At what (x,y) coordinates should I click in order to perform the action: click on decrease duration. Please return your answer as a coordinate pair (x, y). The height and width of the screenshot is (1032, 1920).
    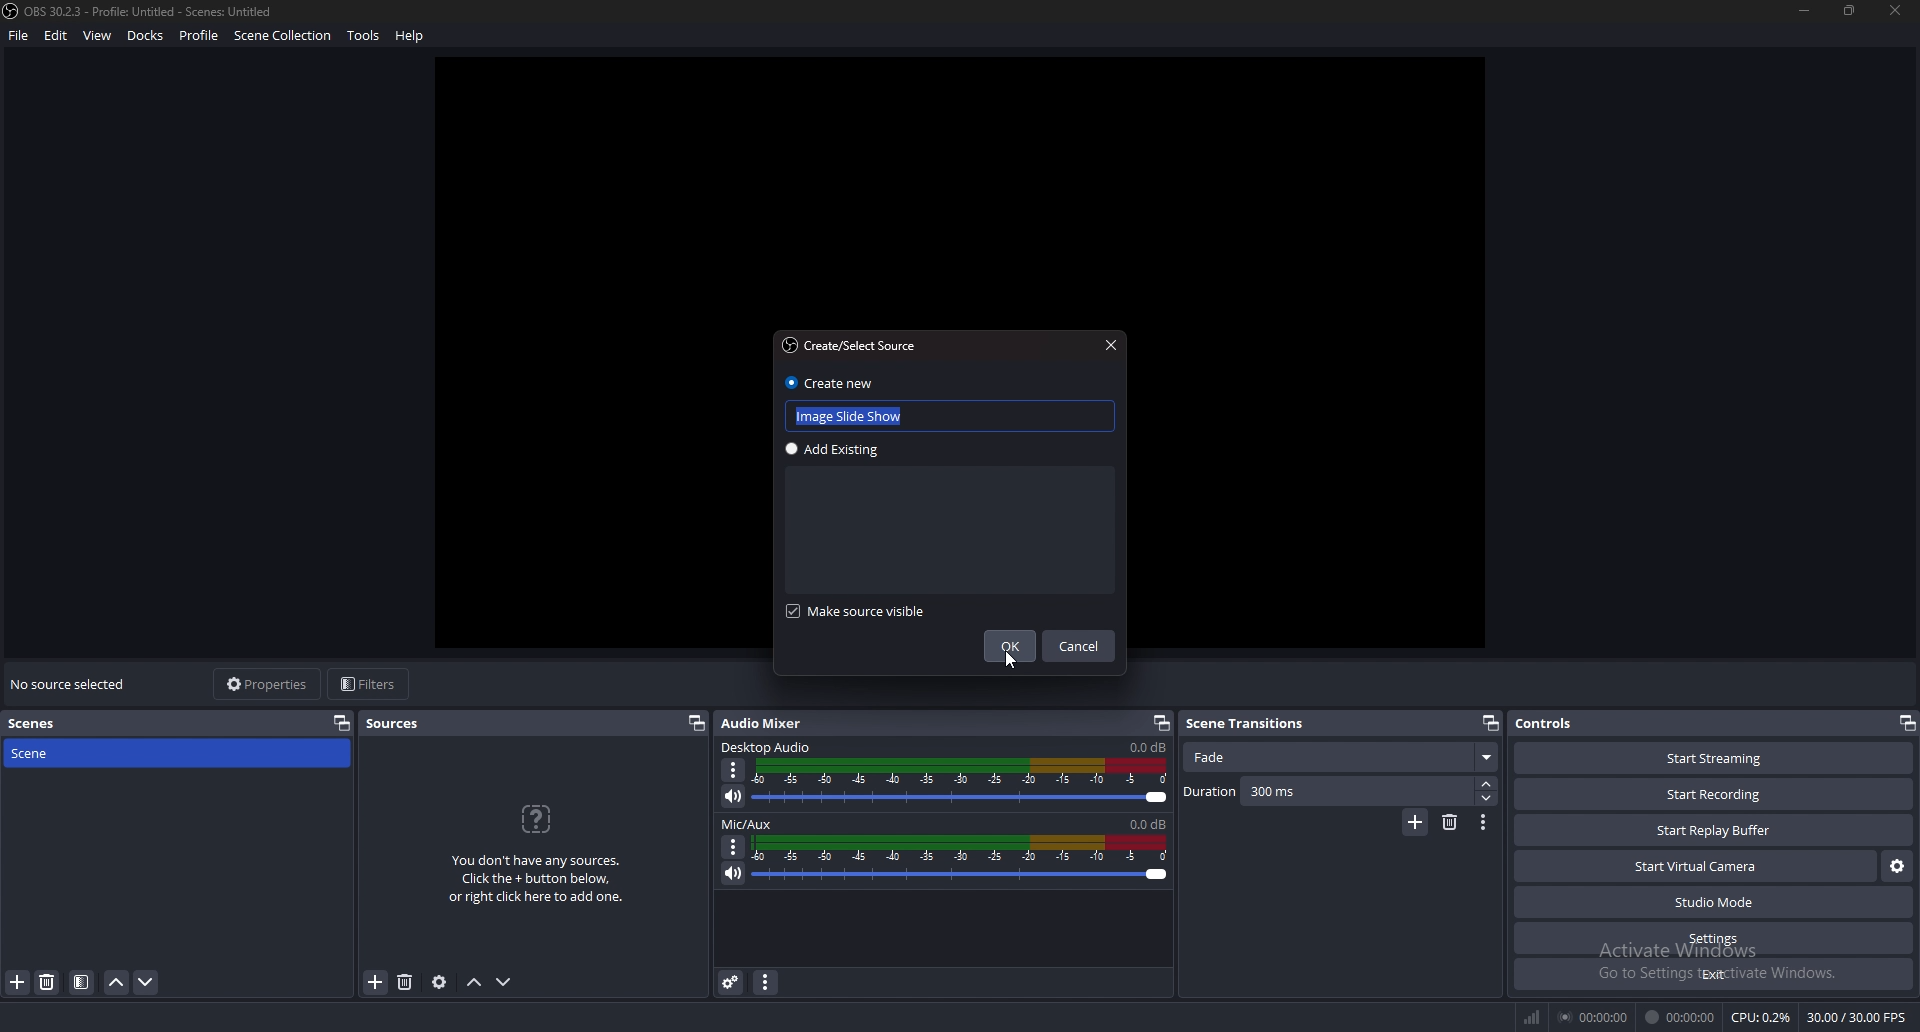
    Looking at the image, I should click on (1487, 800).